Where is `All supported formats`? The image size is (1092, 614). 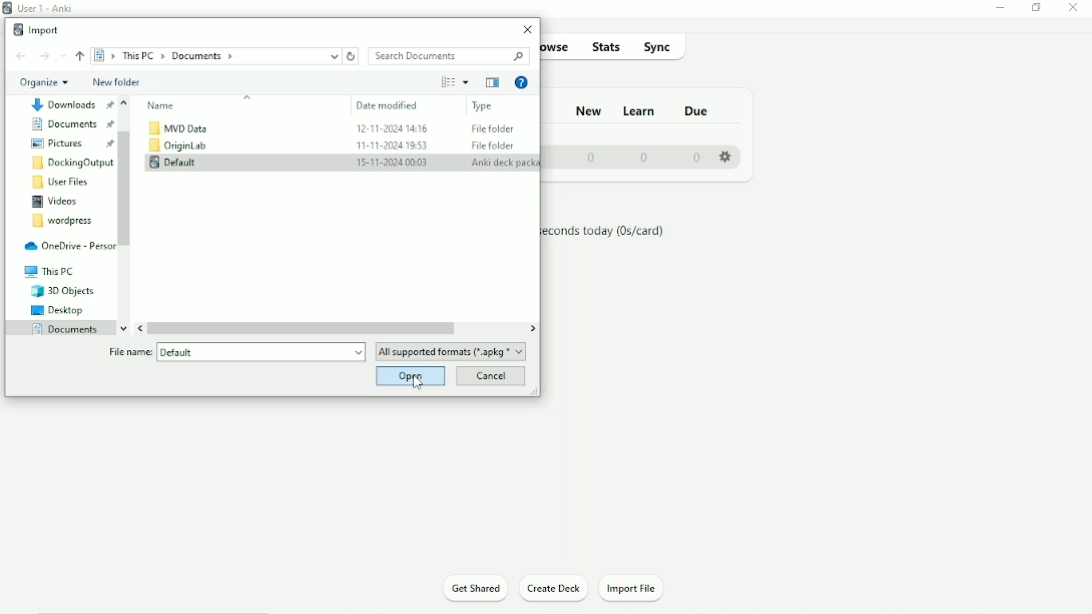 All supported formats is located at coordinates (450, 352).